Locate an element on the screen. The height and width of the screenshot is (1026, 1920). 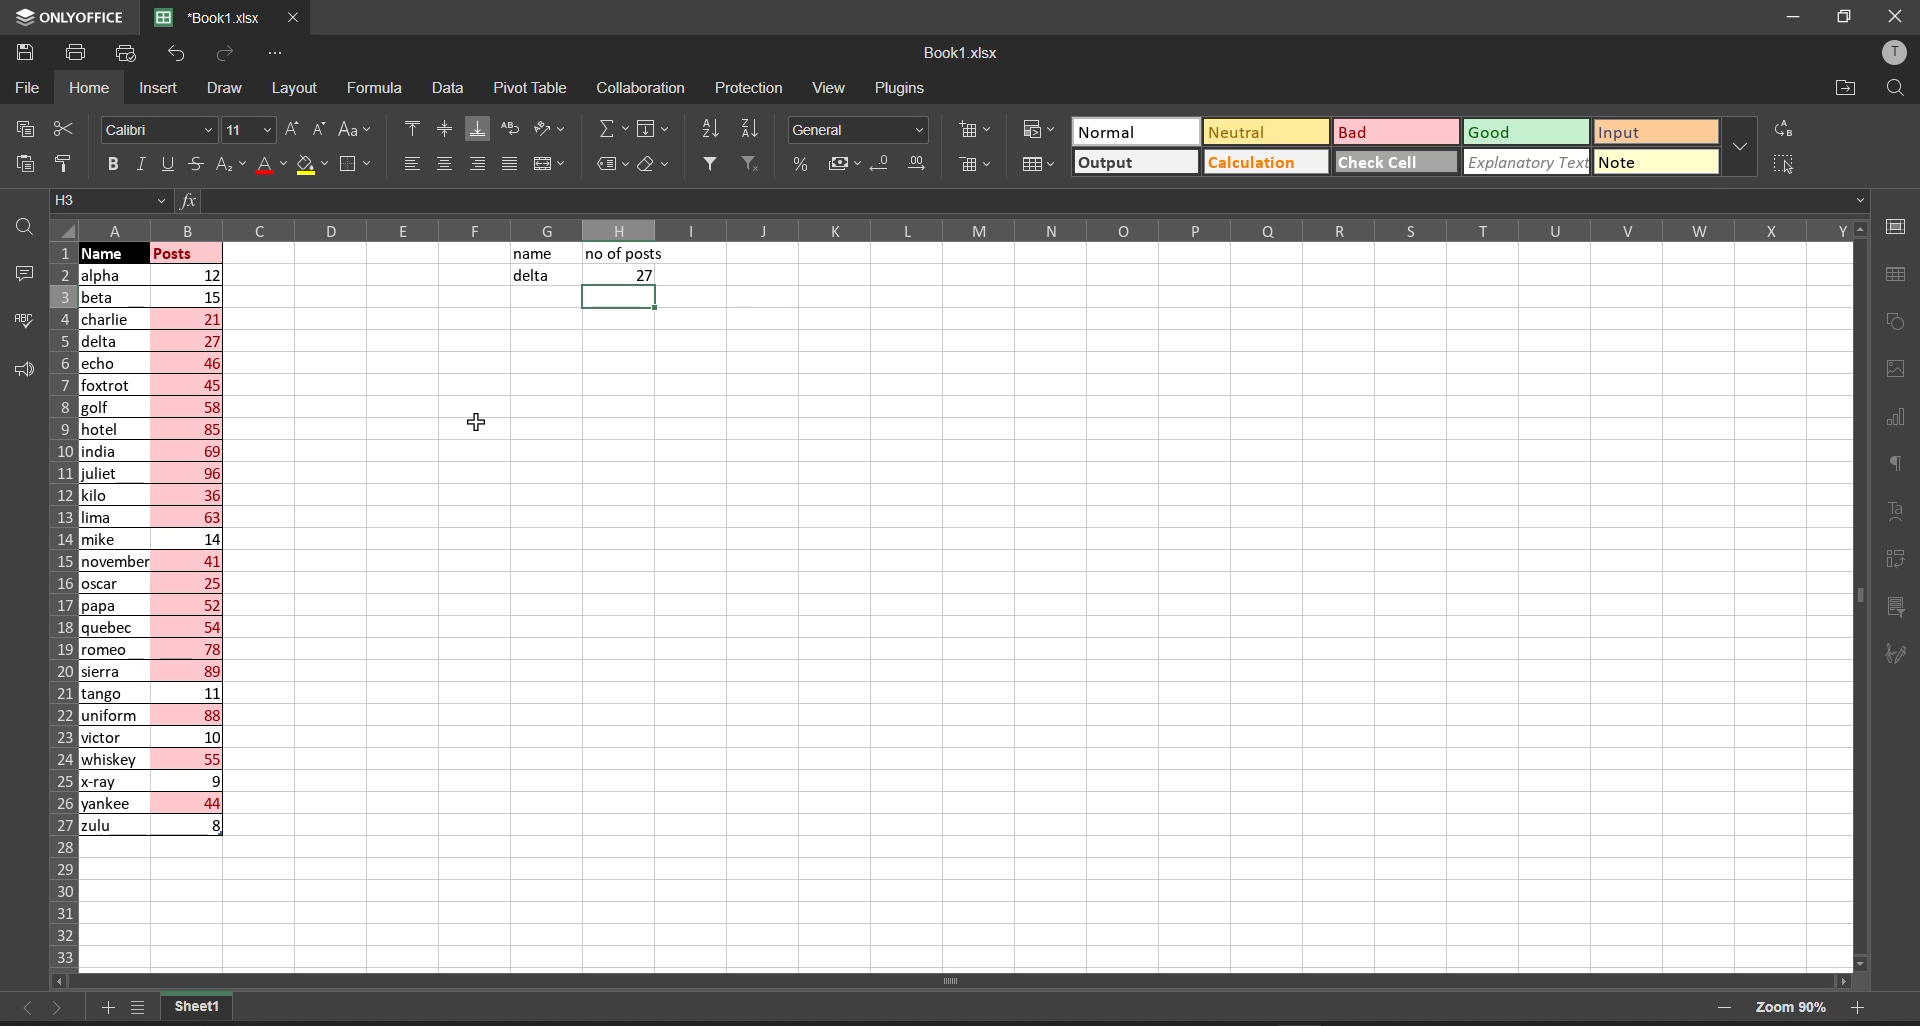
align center is located at coordinates (442, 165).